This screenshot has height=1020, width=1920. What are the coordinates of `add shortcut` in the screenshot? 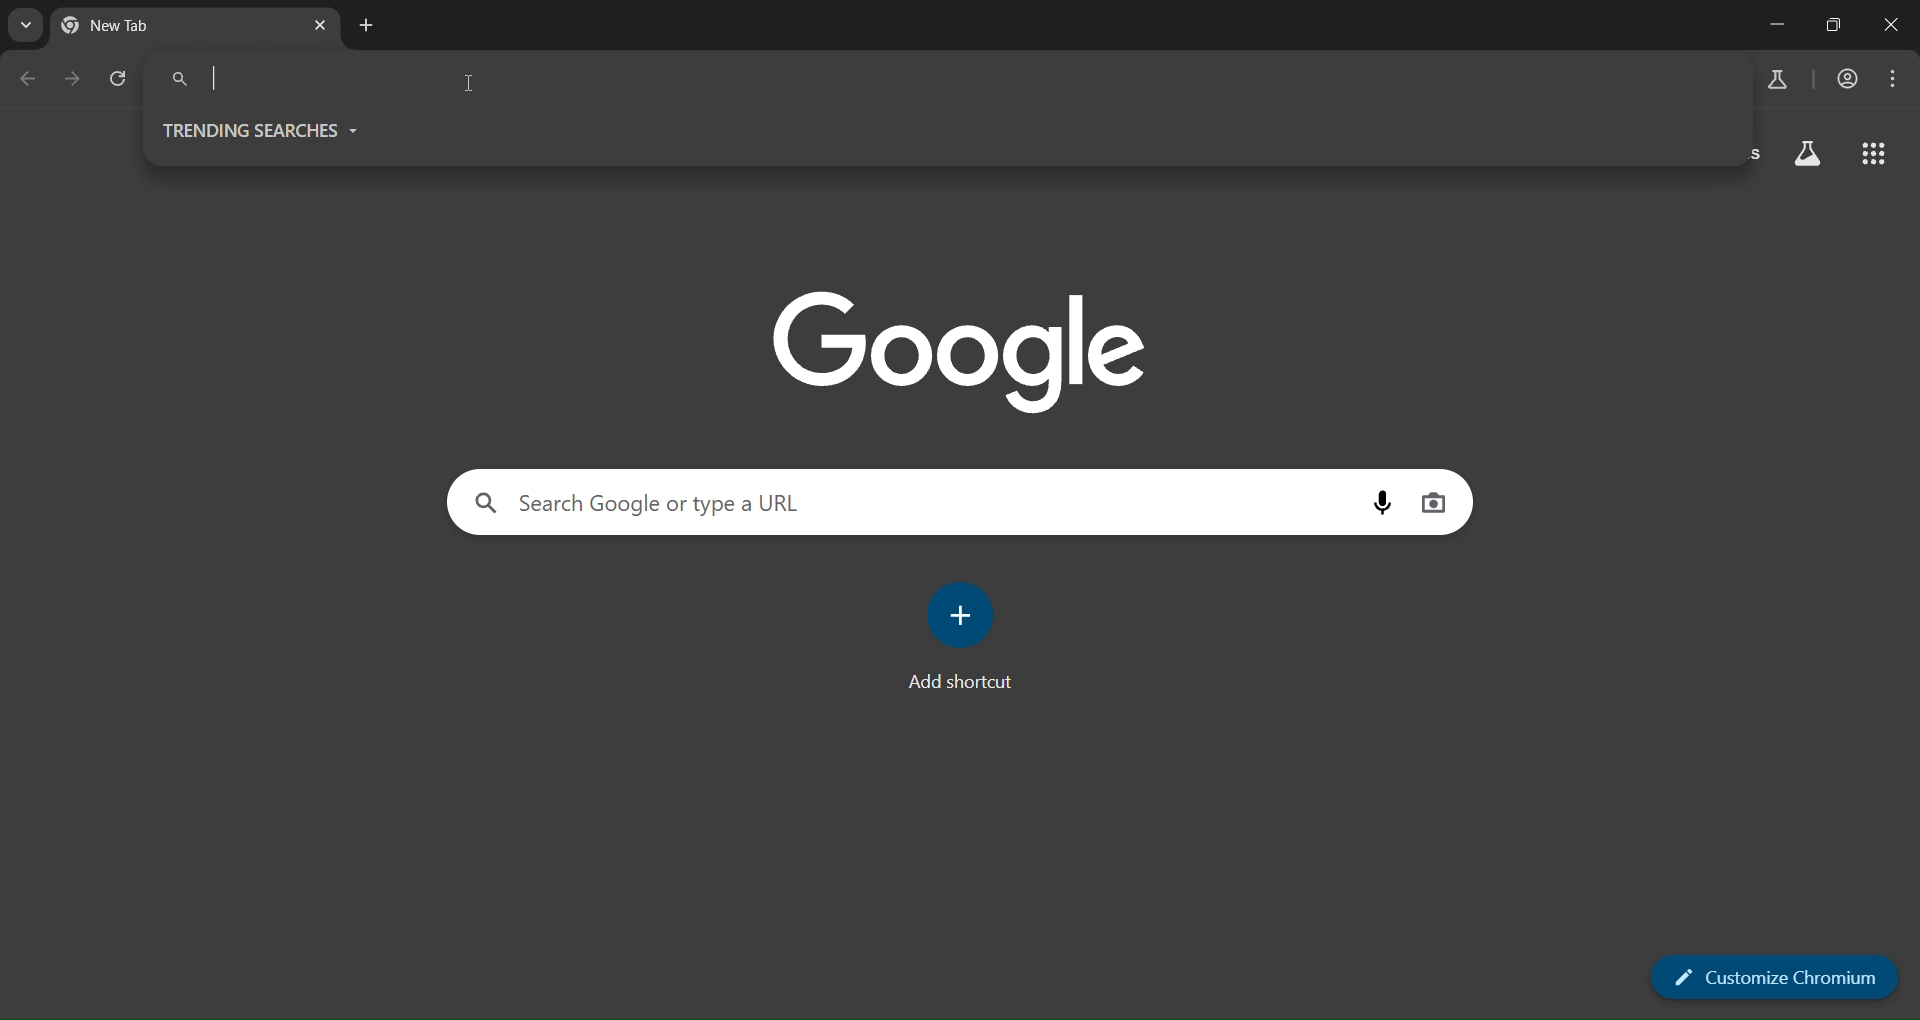 It's located at (961, 638).